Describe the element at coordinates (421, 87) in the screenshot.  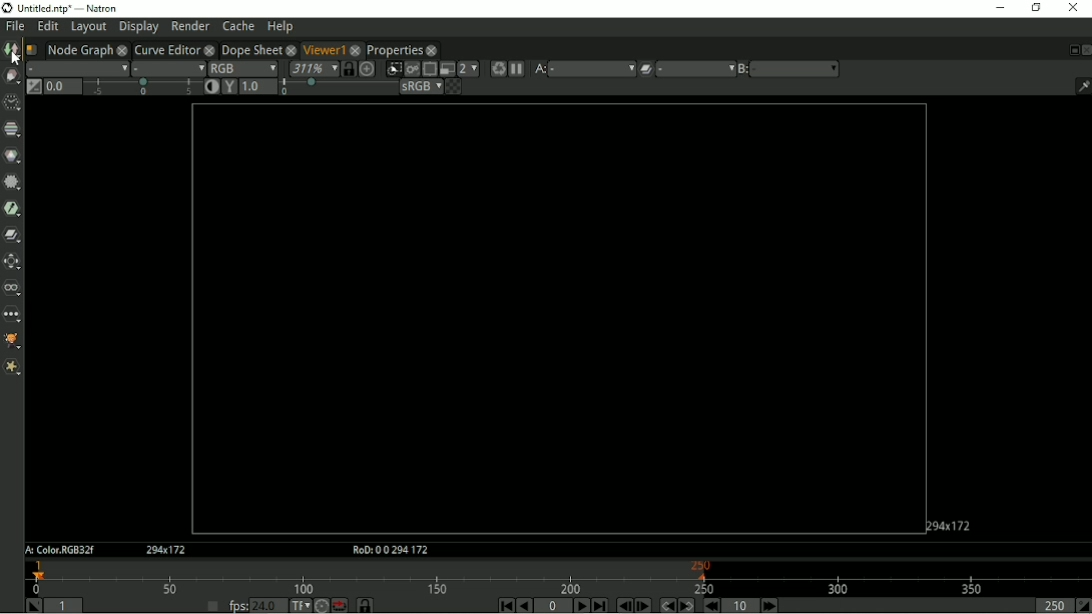
I see `sRGB` at that location.